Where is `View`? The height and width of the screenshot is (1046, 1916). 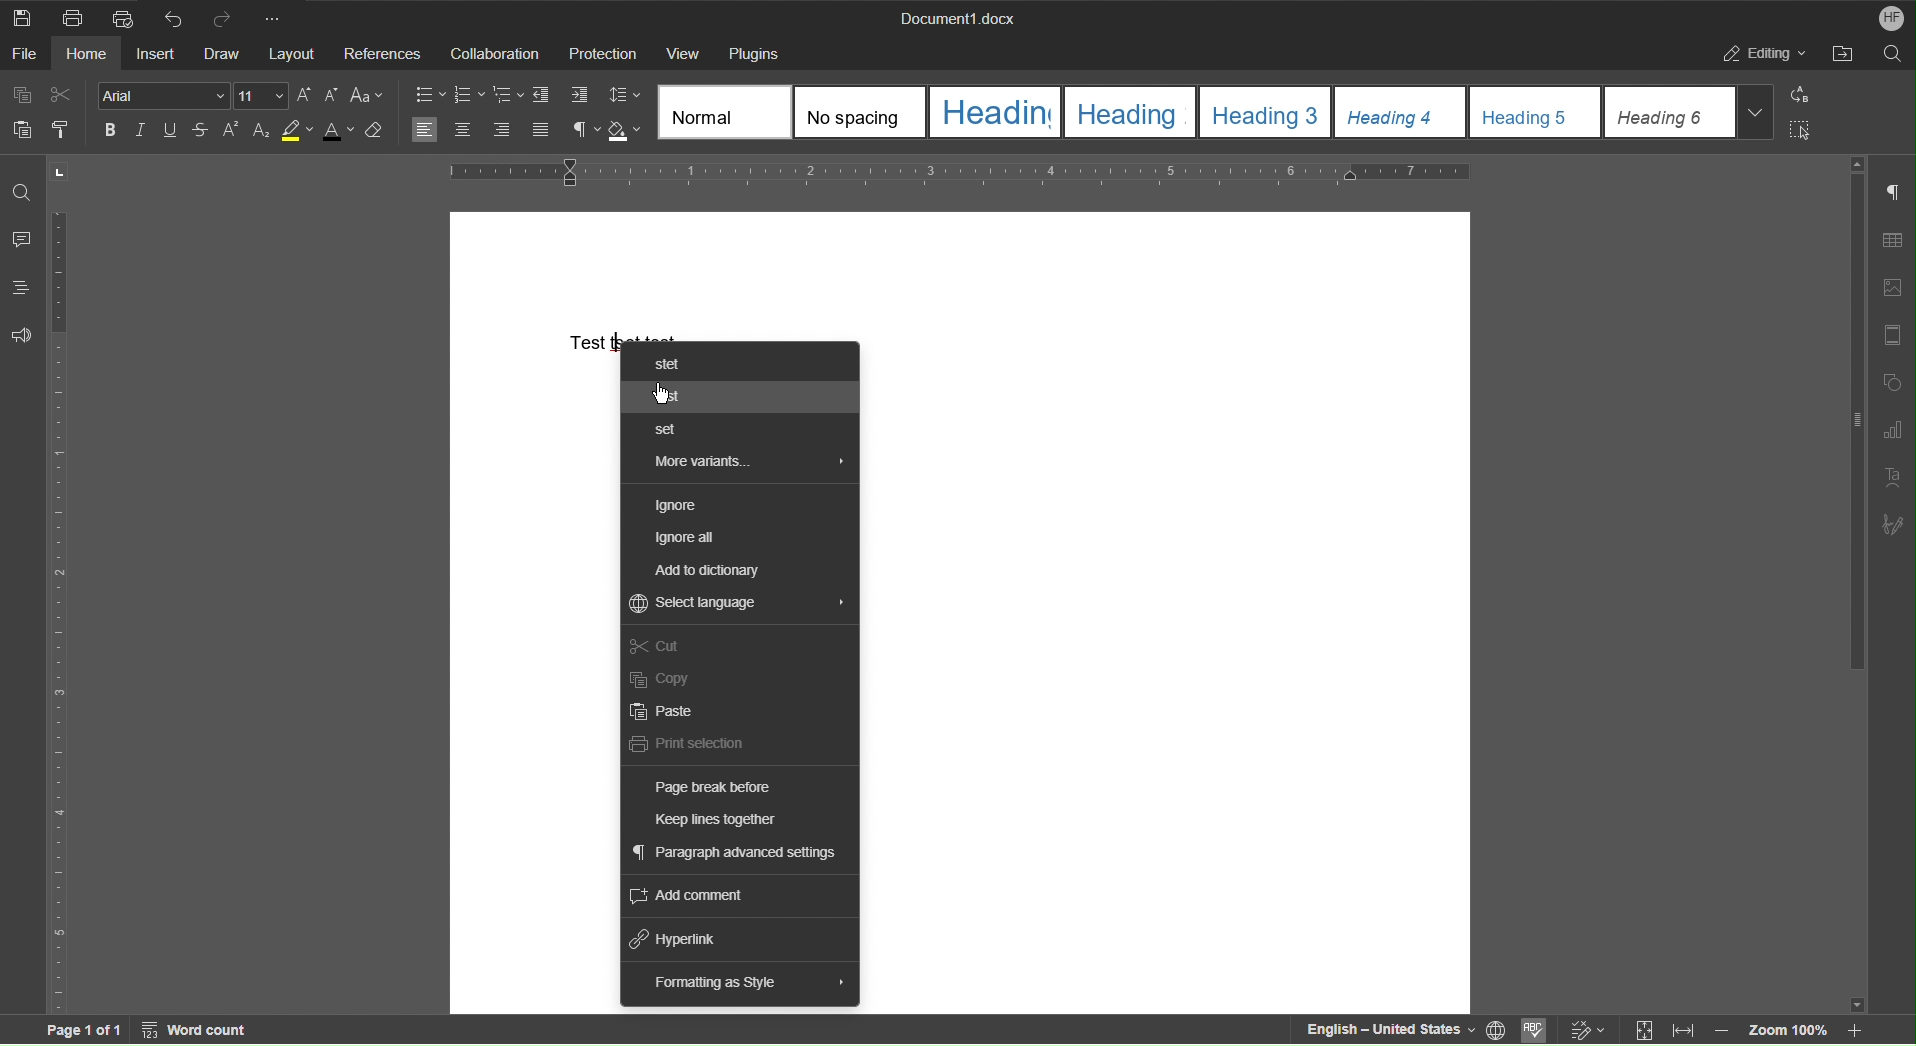
View is located at coordinates (685, 53).